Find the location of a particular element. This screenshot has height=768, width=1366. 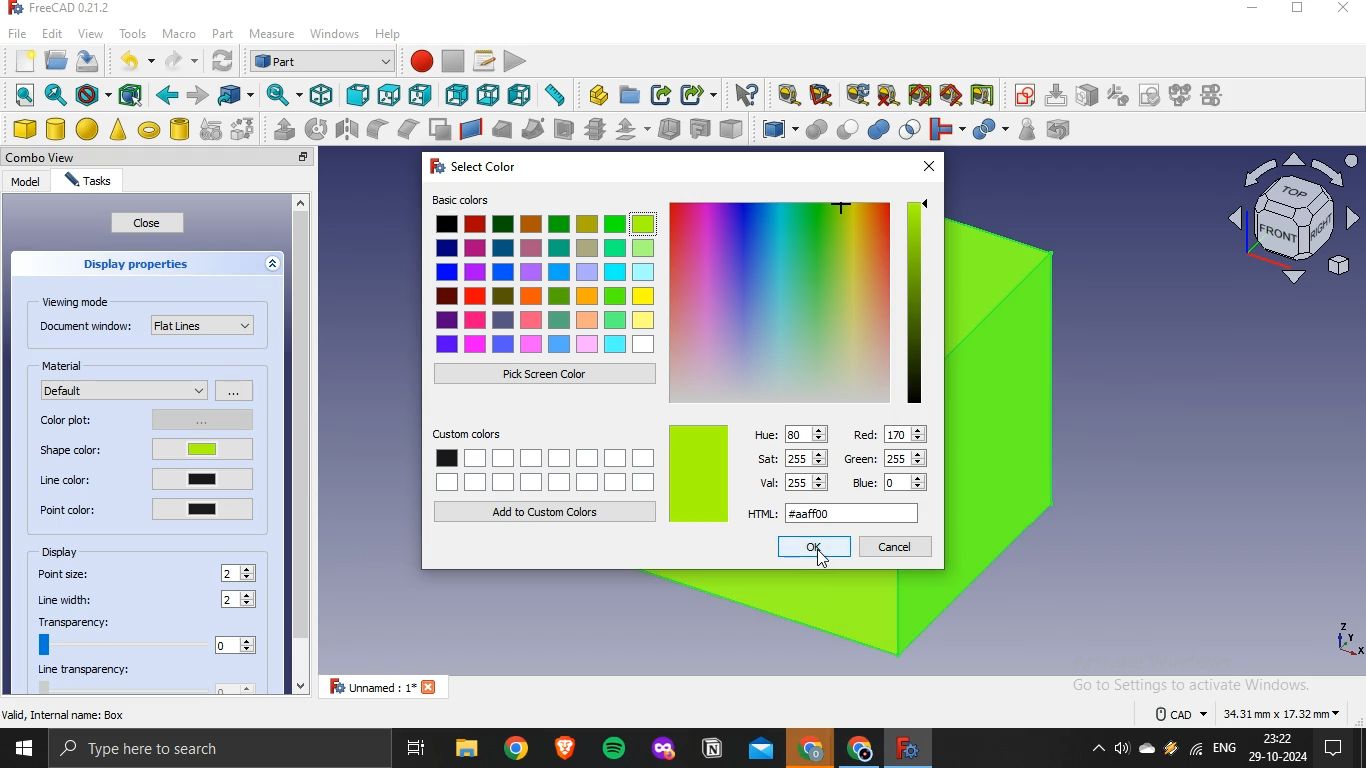

point size is located at coordinates (66, 573).